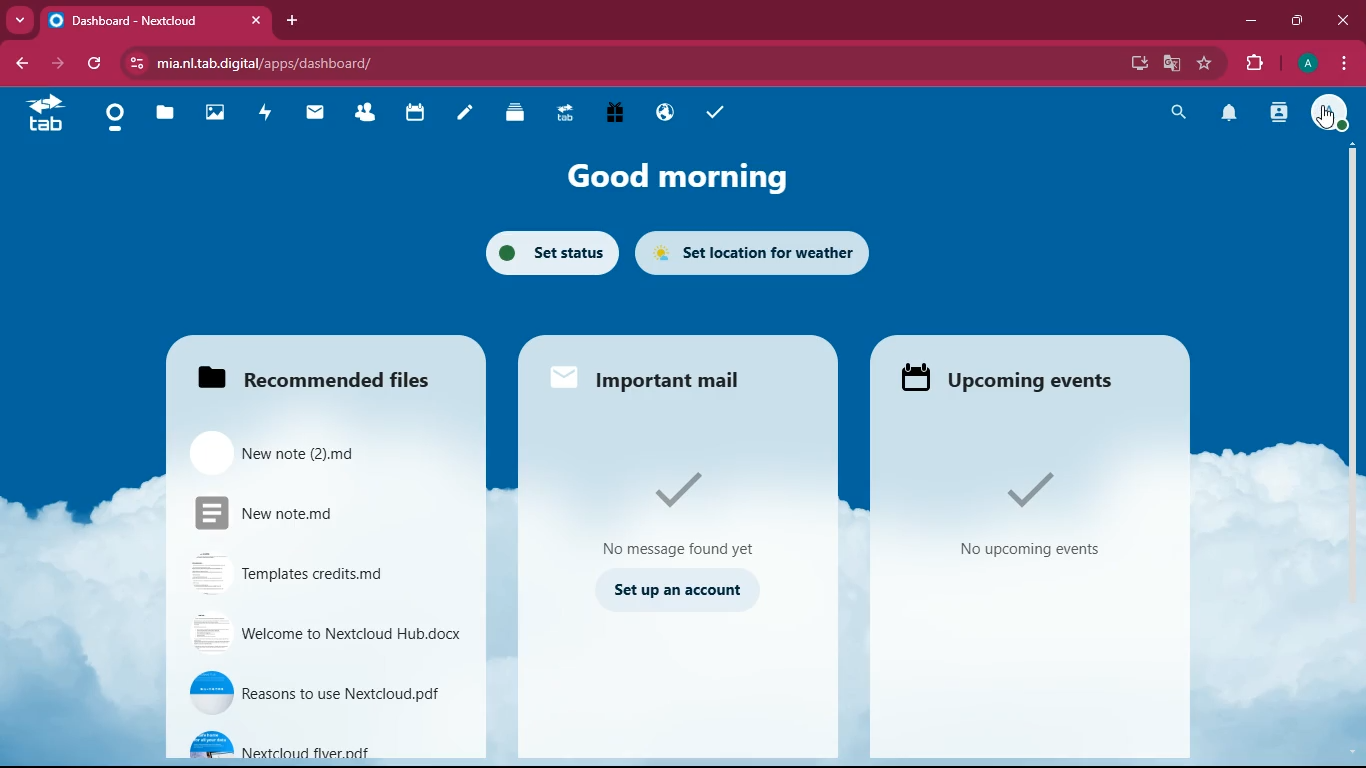 The width and height of the screenshot is (1366, 768). Describe the element at coordinates (1296, 21) in the screenshot. I see `maximize` at that location.